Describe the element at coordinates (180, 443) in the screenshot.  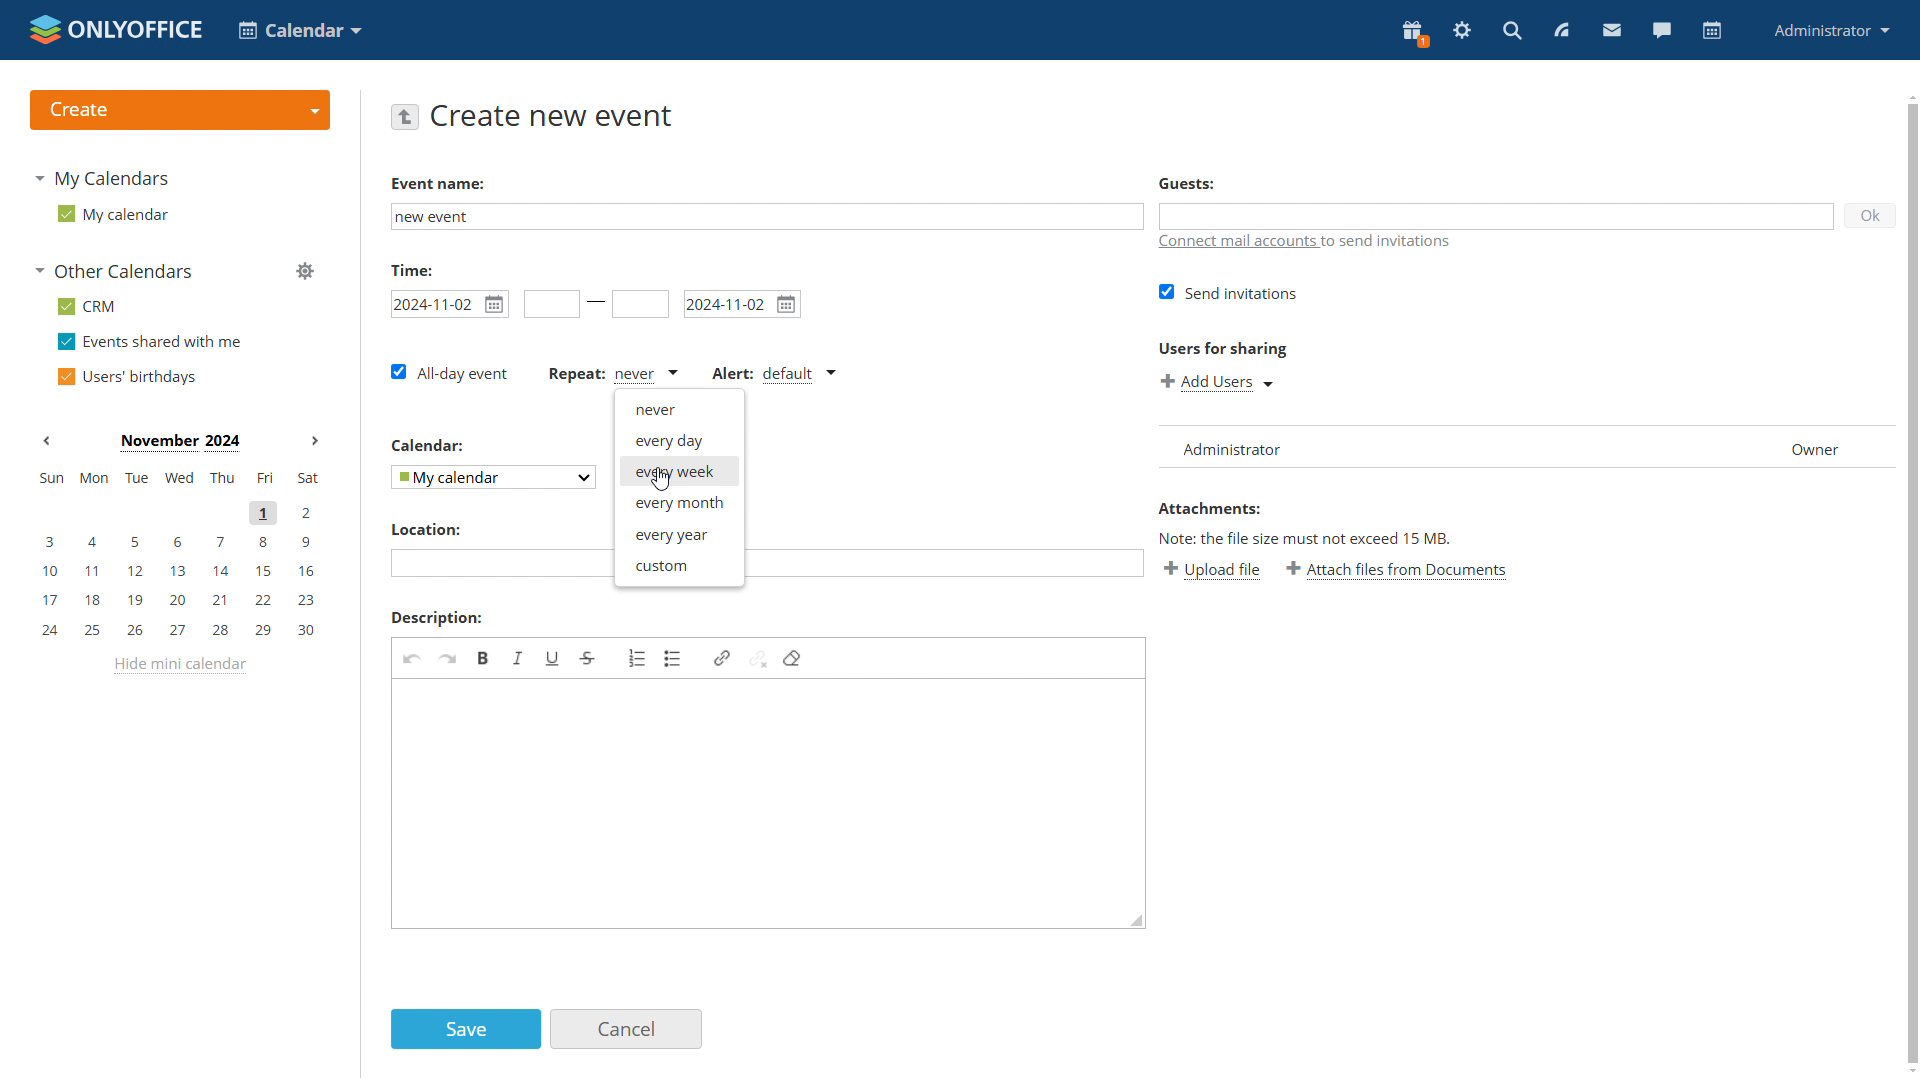
I see `Month on display` at that location.